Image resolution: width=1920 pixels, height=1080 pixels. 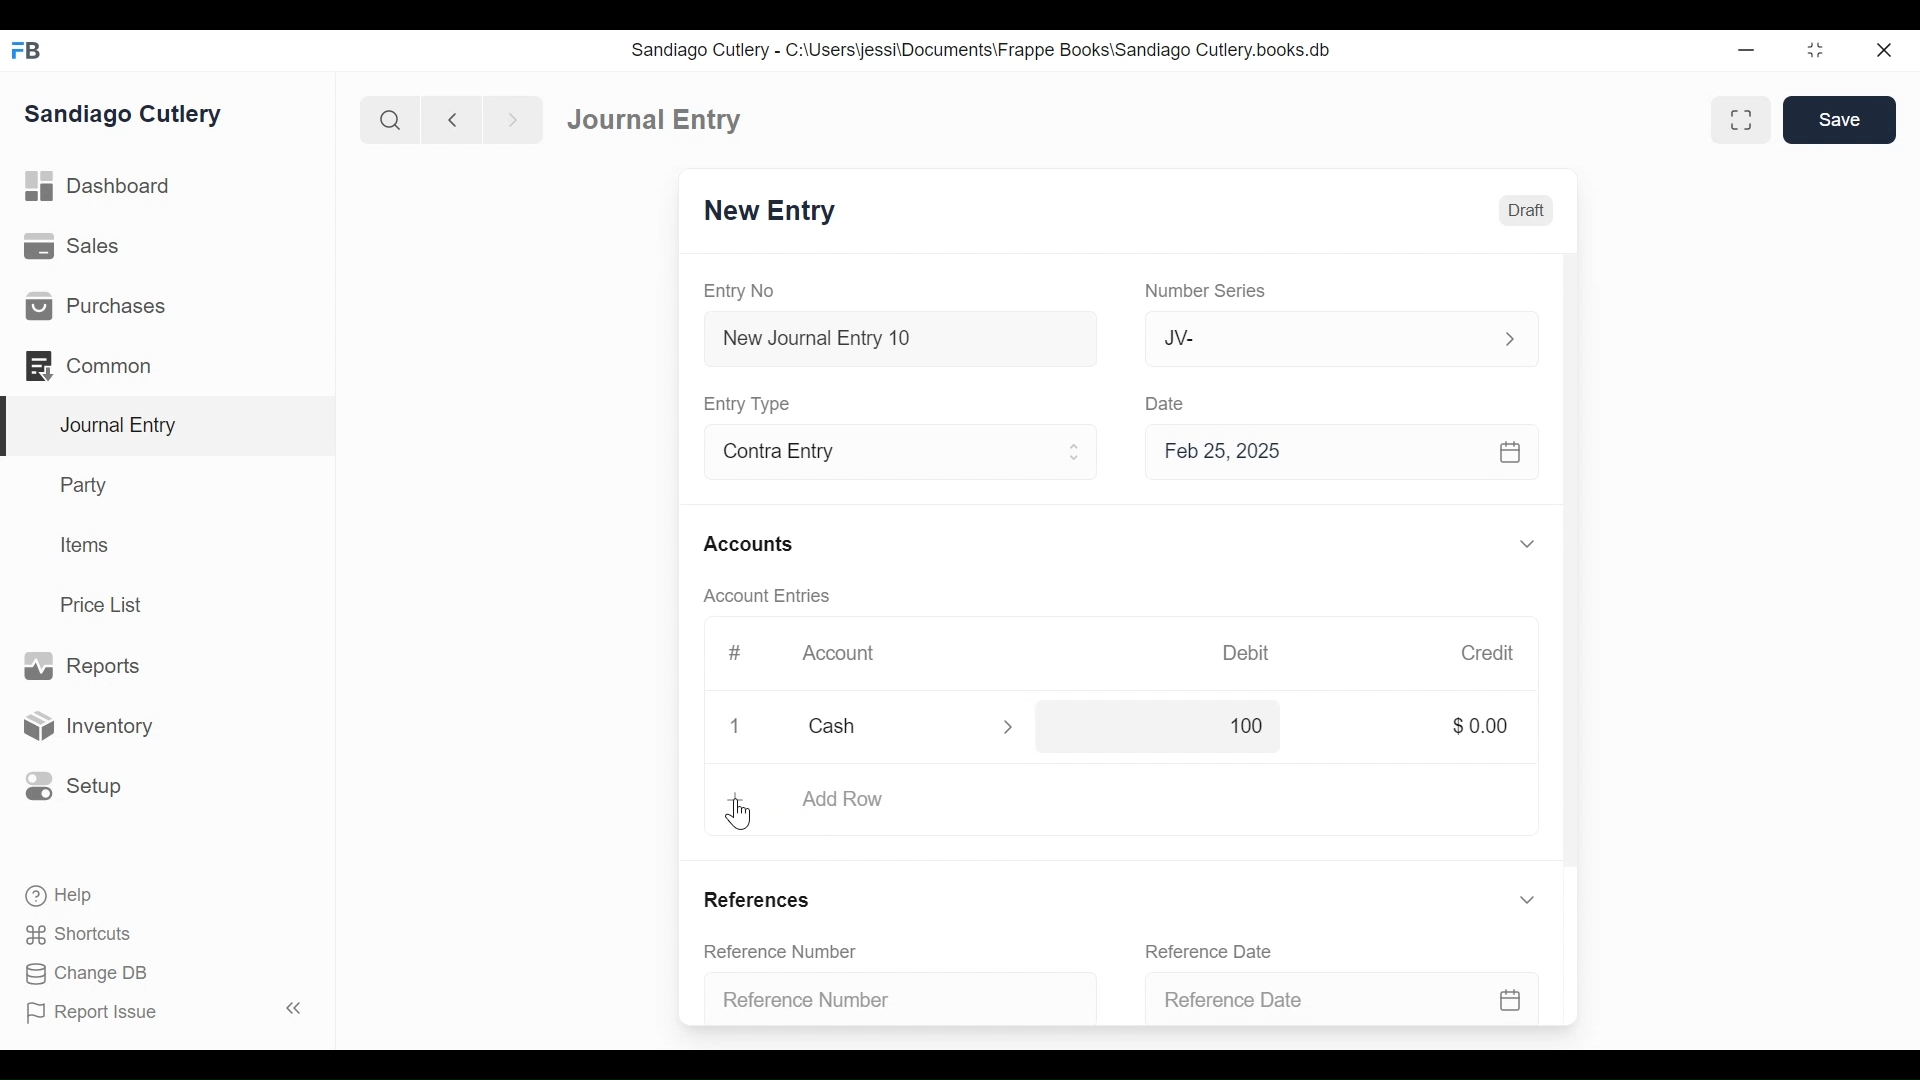 What do you see at coordinates (873, 454) in the screenshot?
I see `Contra Entry` at bounding box center [873, 454].